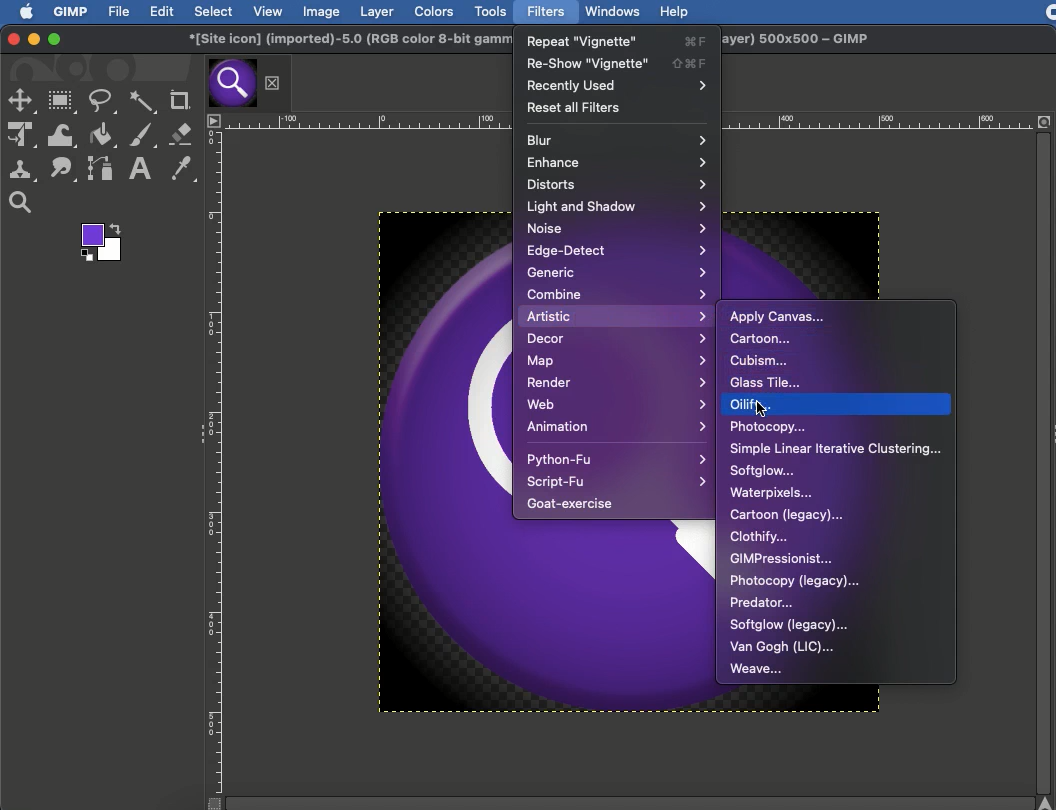  What do you see at coordinates (576, 106) in the screenshot?
I see `Reset all filters` at bounding box center [576, 106].